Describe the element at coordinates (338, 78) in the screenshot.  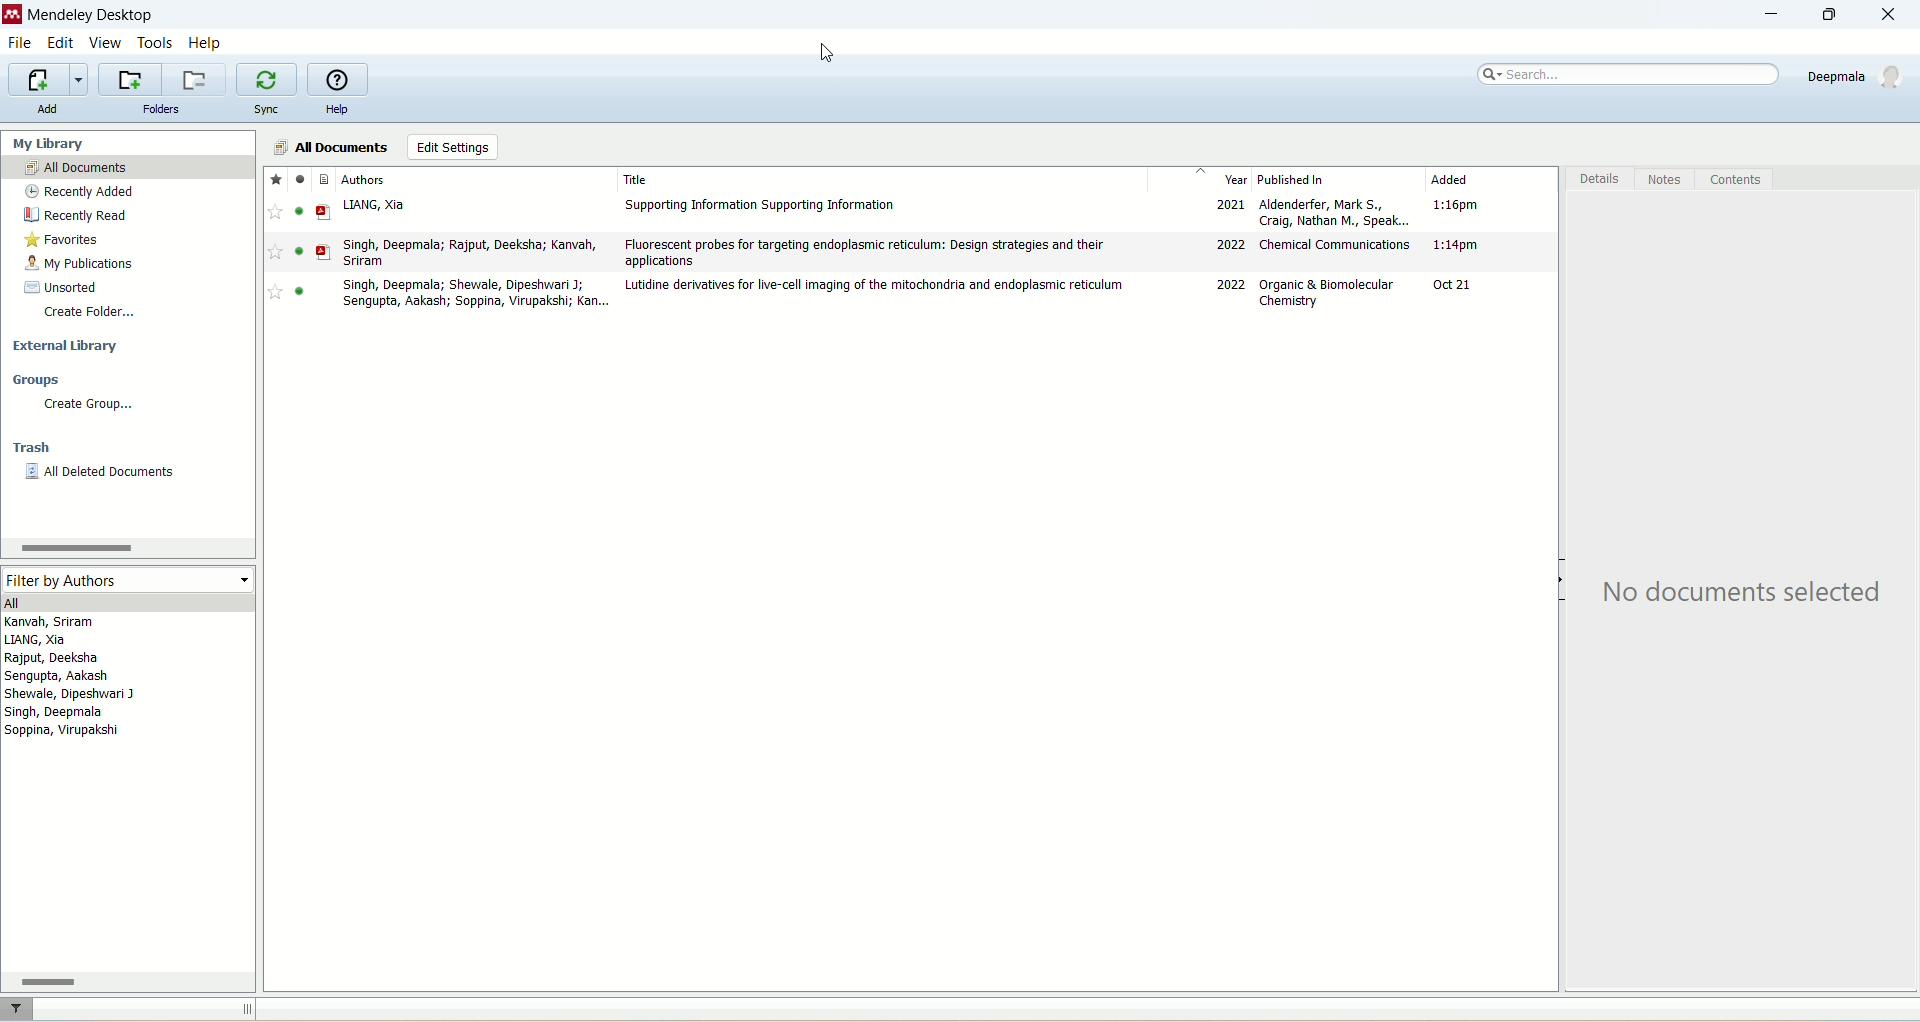
I see `online help guide for mendeley` at that location.